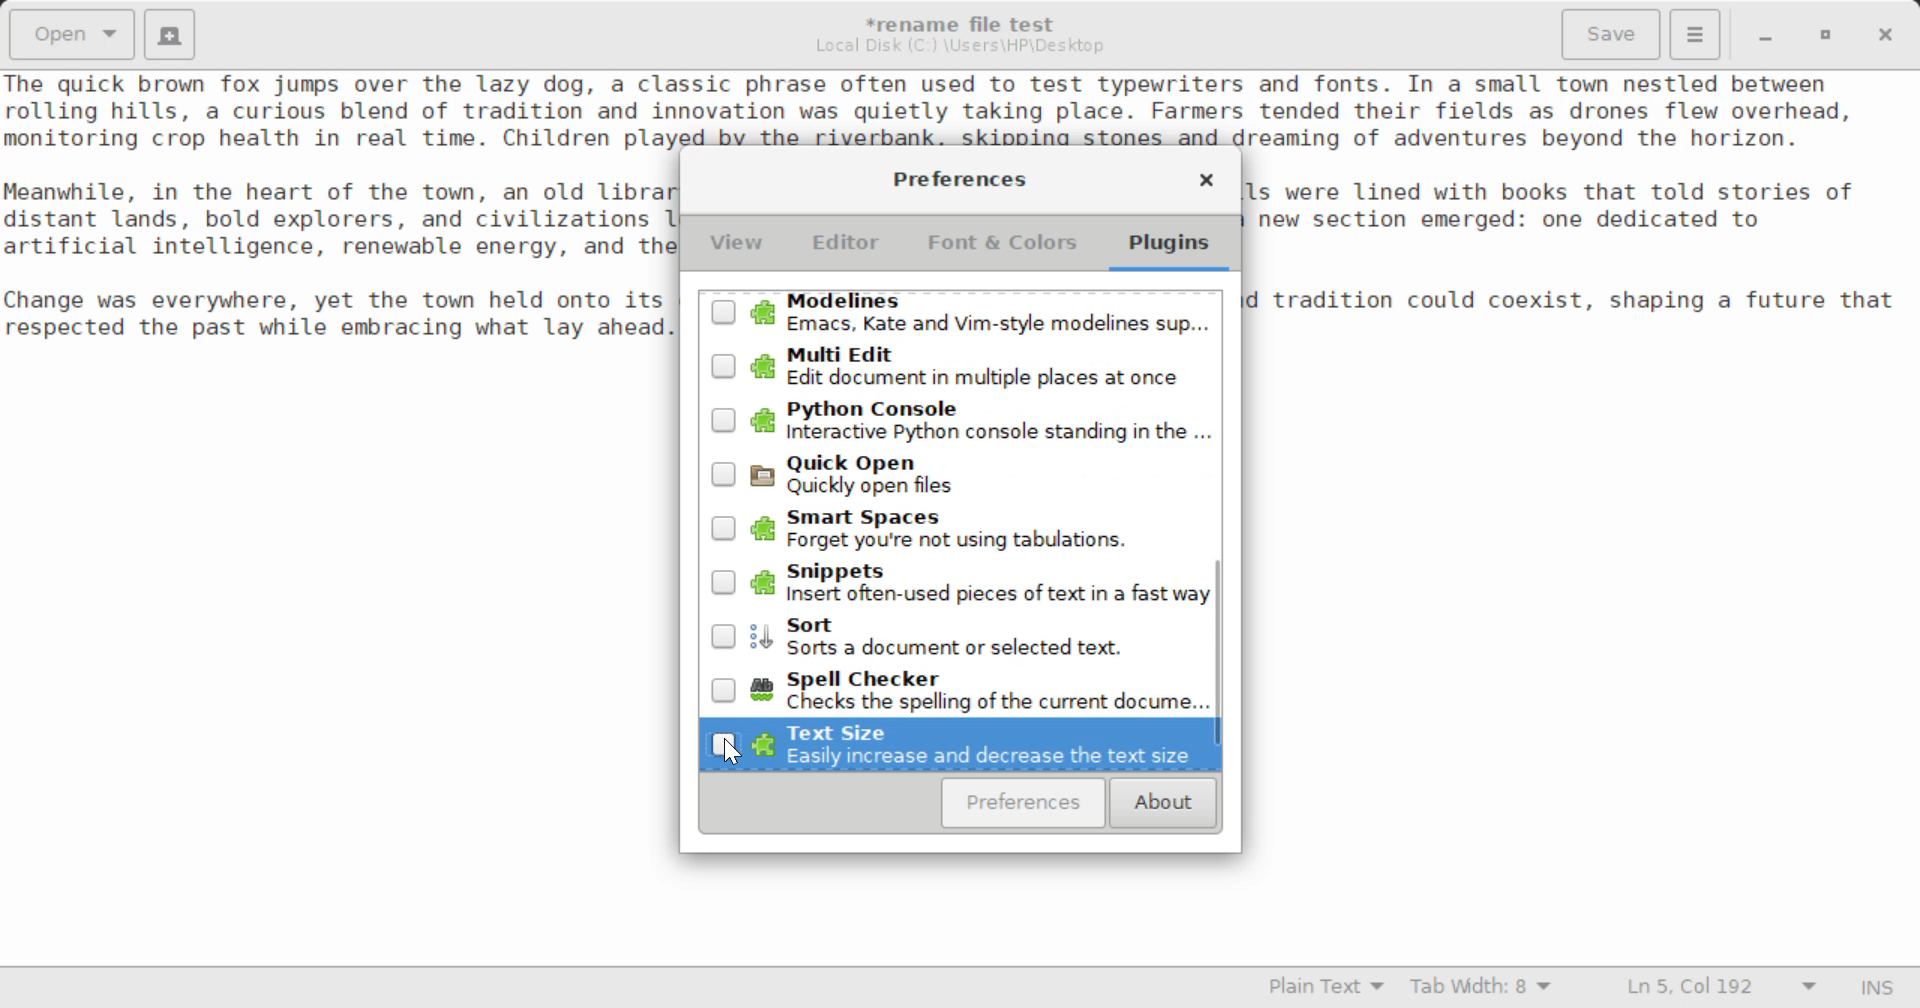  What do you see at coordinates (958, 534) in the screenshot?
I see `Unselected Smart Spaces` at bounding box center [958, 534].